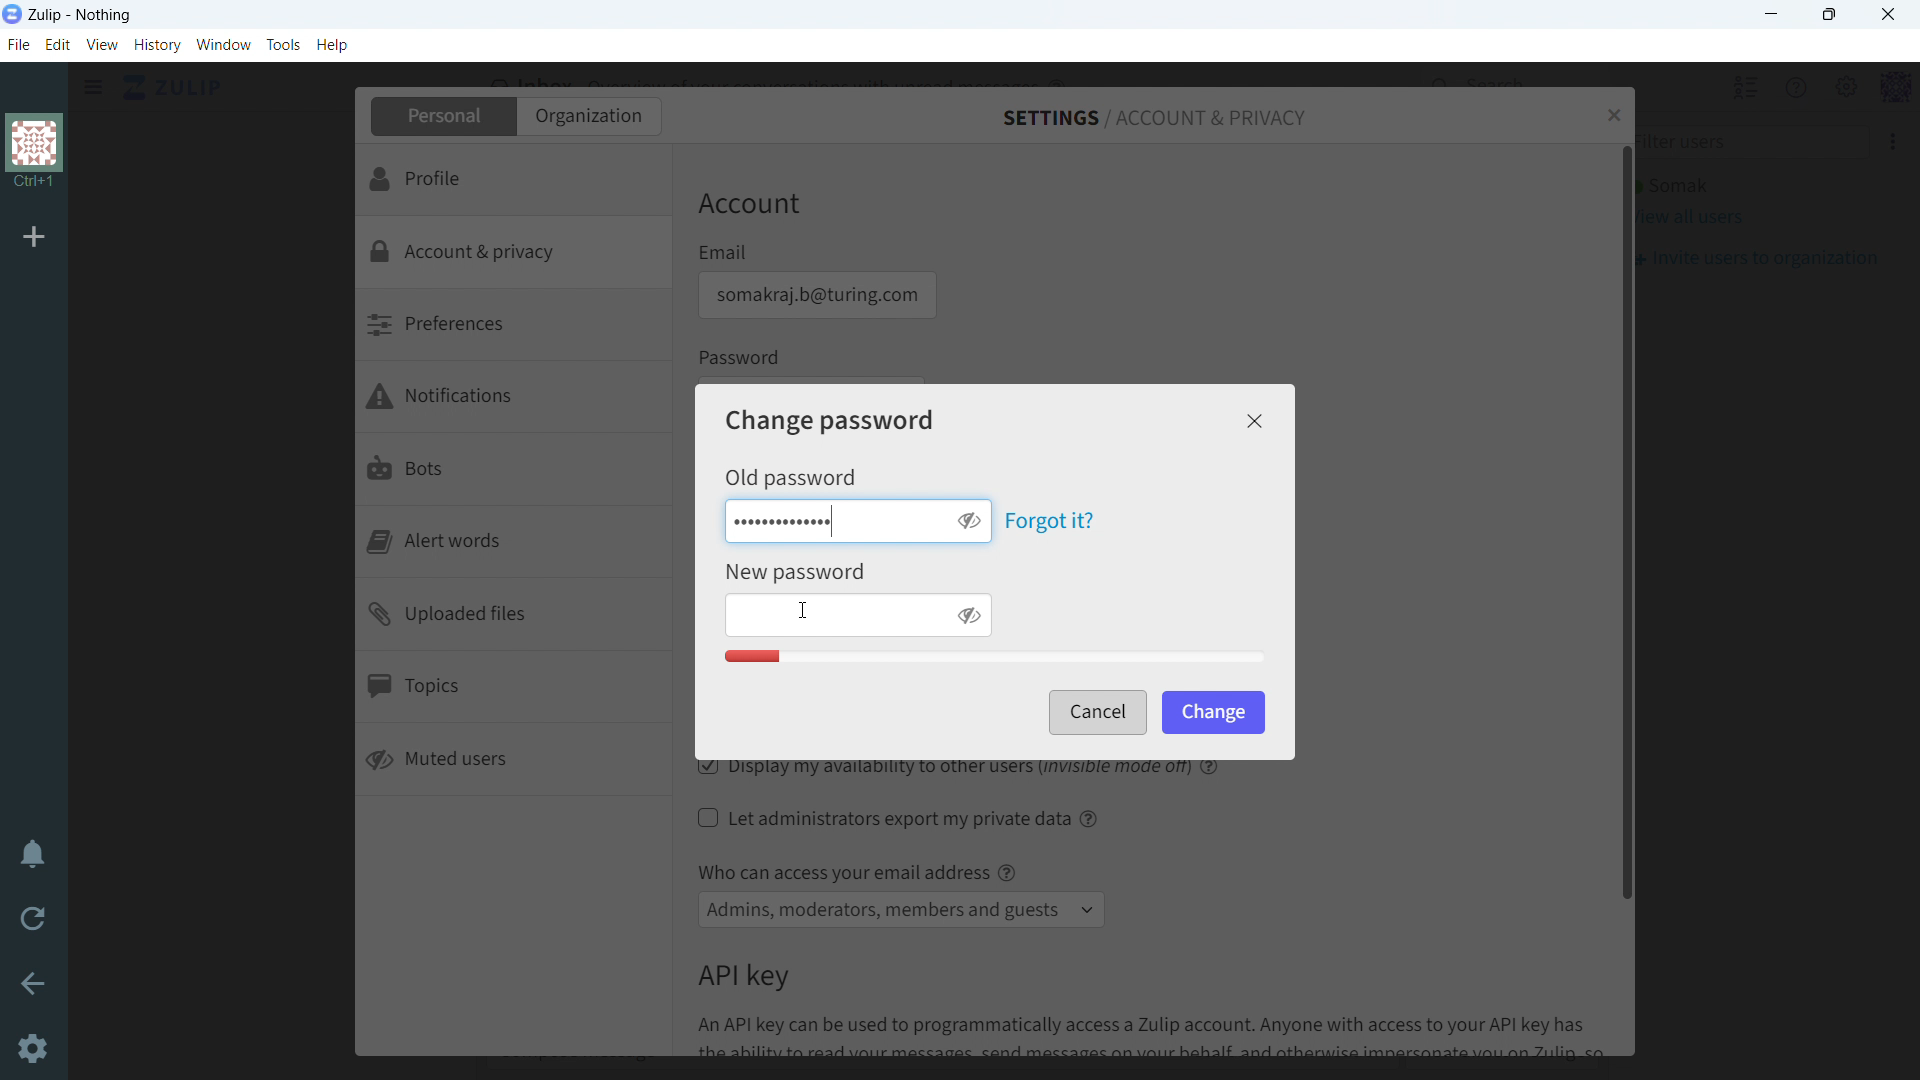 This screenshot has width=1920, height=1080. Describe the element at coordinates (588, 116) in the screenshot. I see `organization` at that location.